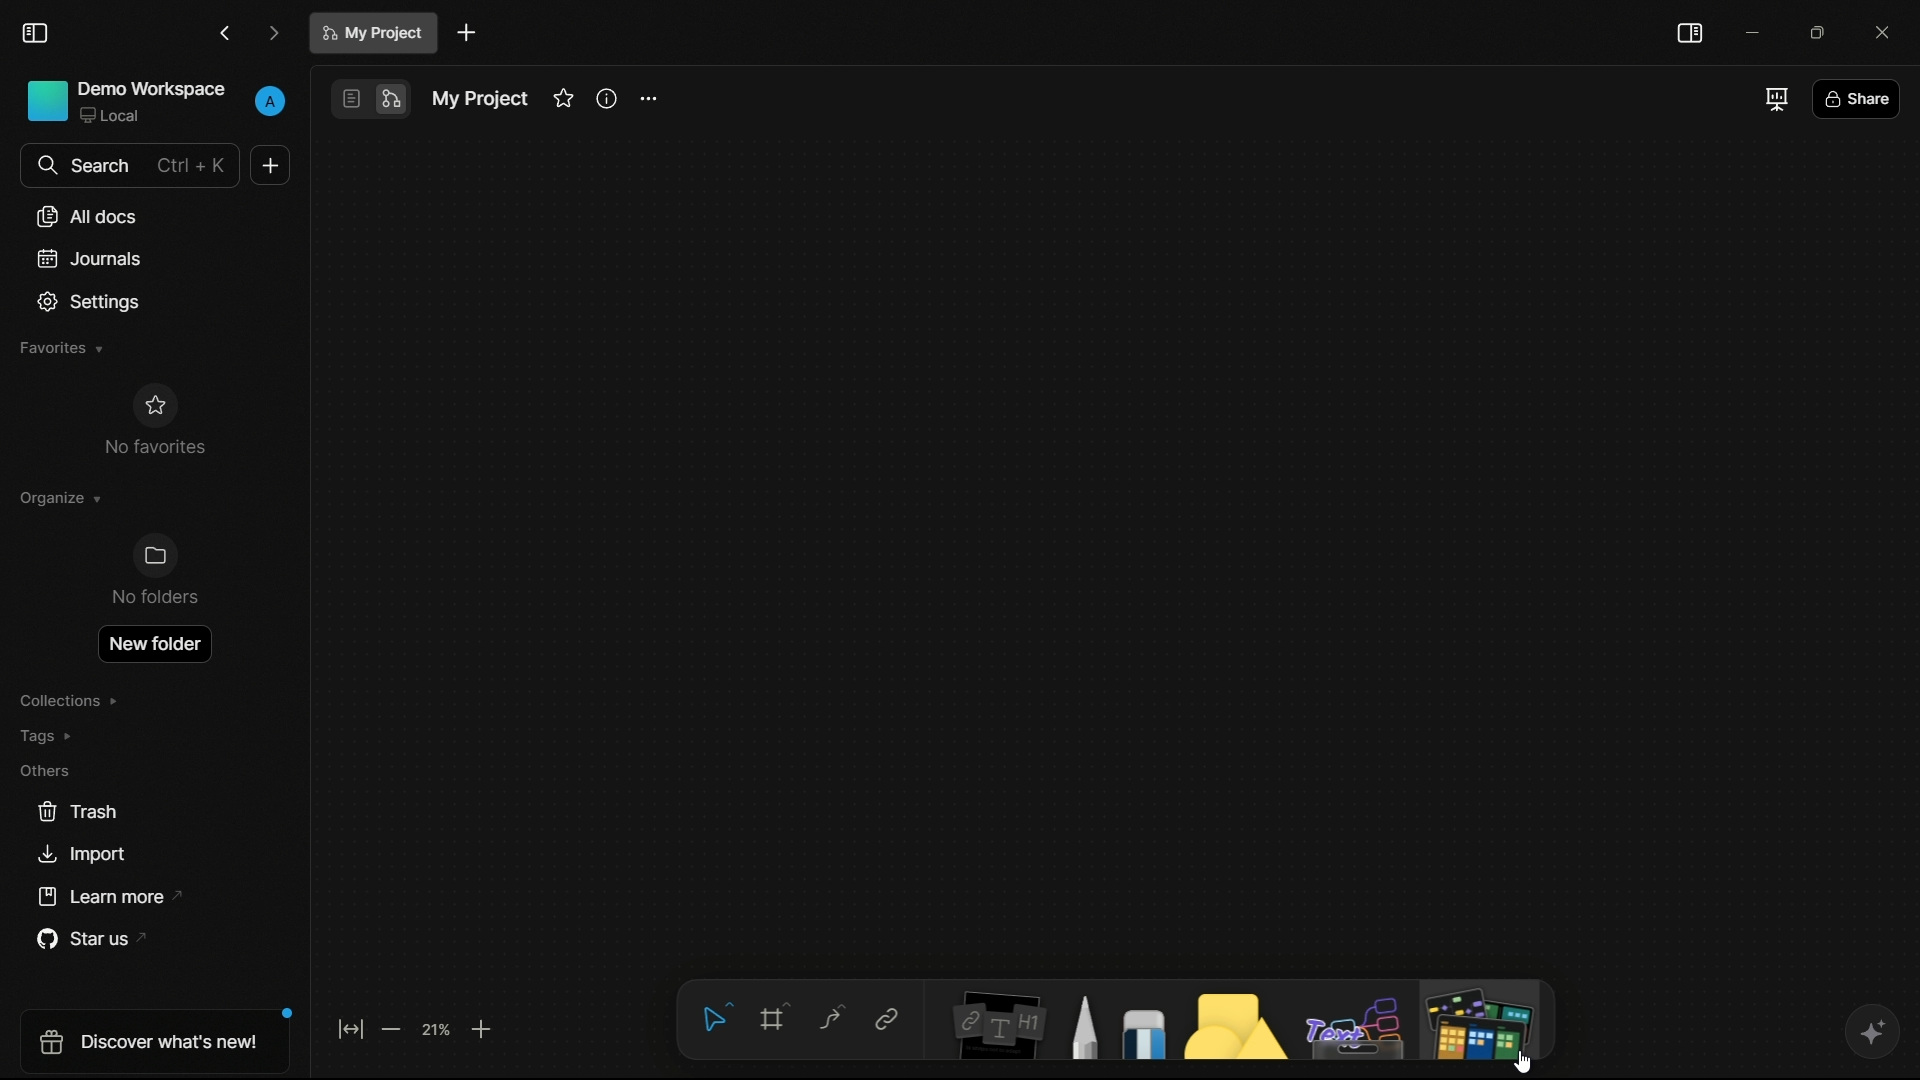 Image resolution: width=1920 pixels, height=1080 pixels. I want to click on close app, so click(1879, 29).